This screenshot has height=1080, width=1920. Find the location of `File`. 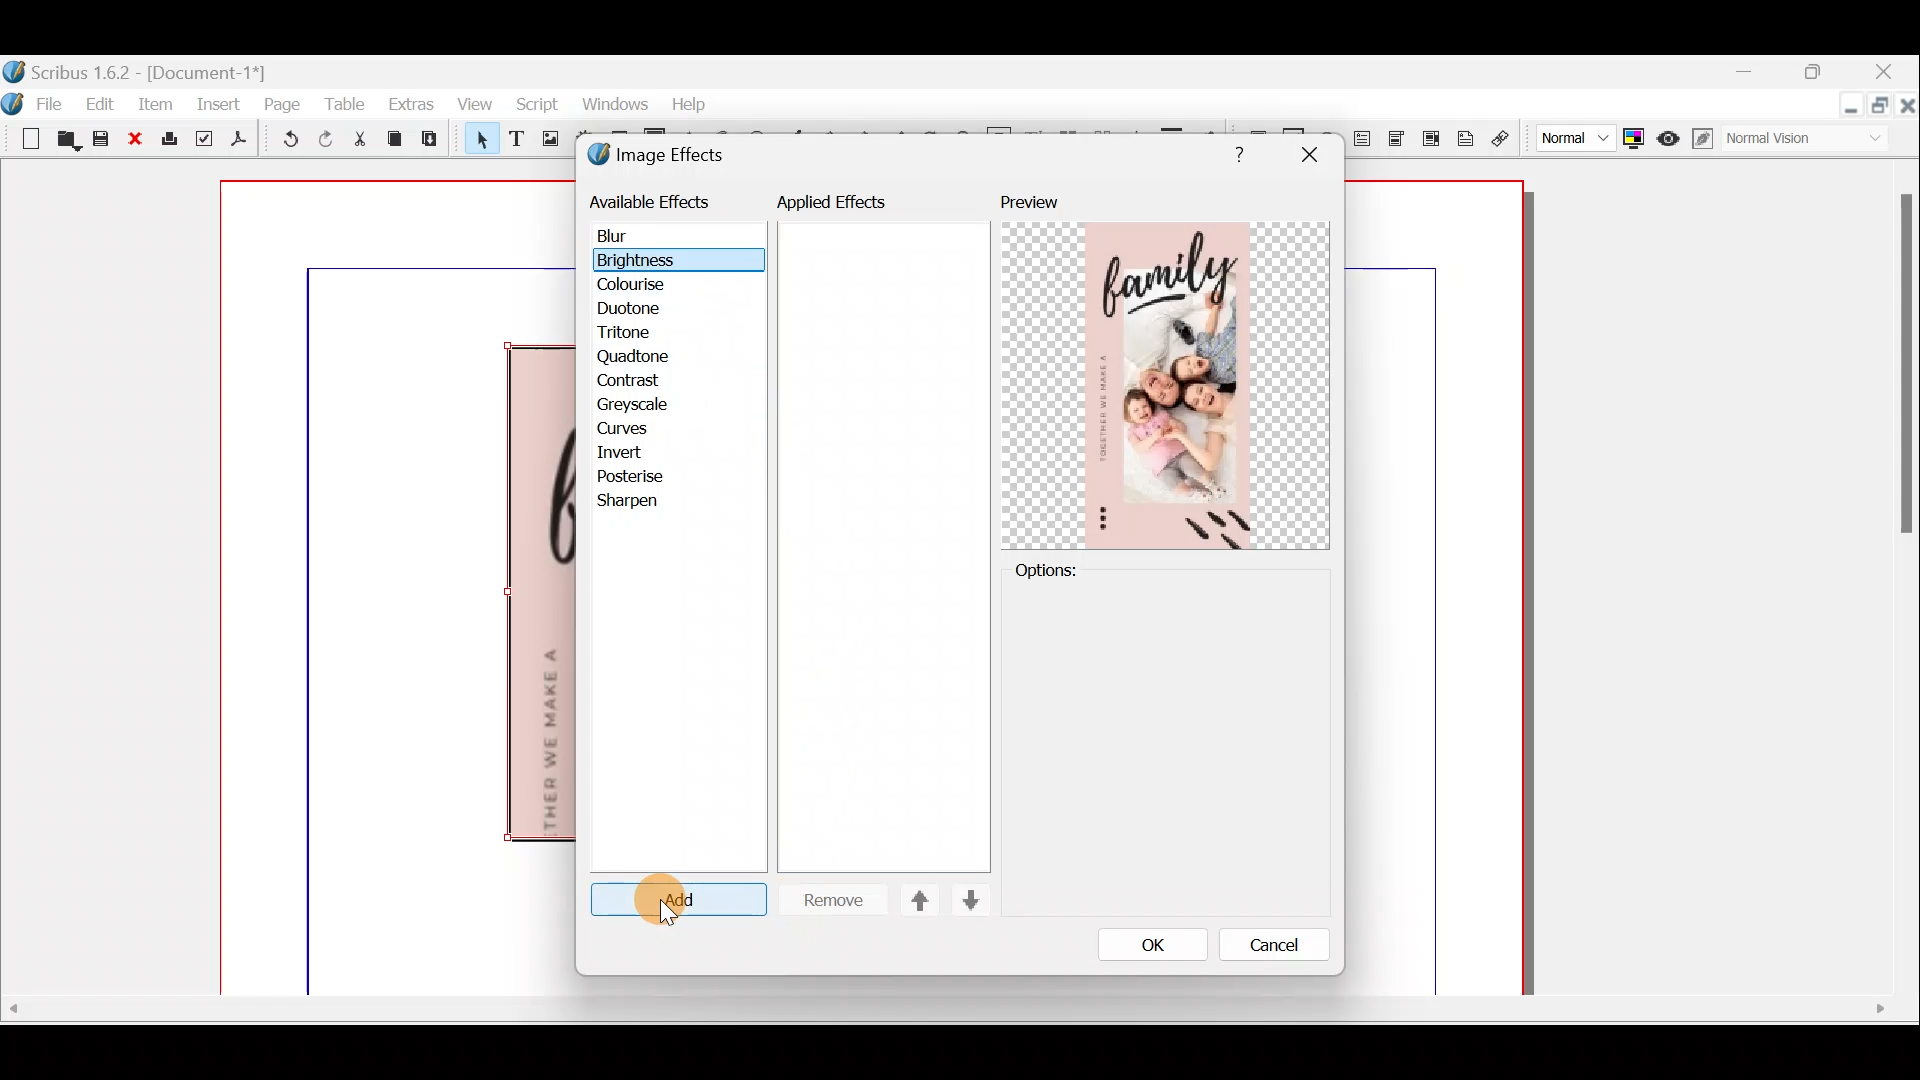

File is located at coordinates (58, 103).